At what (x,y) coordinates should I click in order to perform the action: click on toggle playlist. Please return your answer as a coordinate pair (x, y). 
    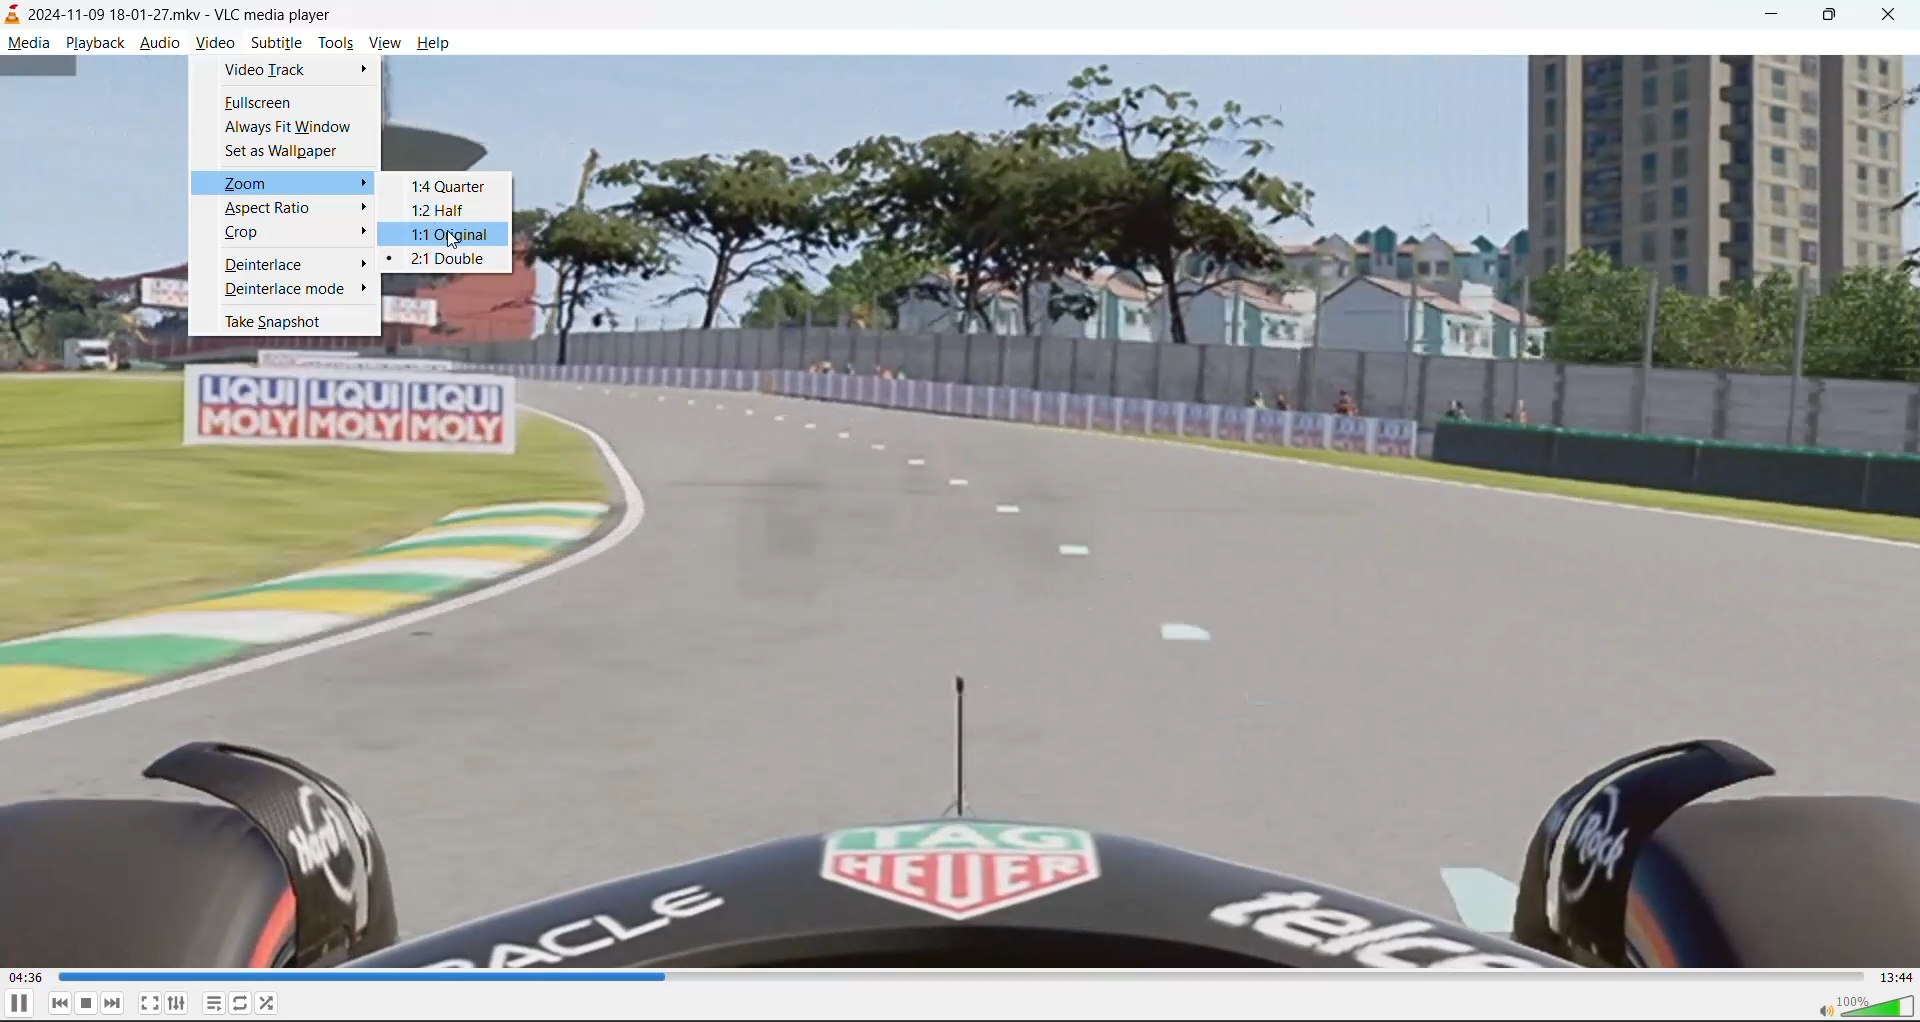
    Looking at the image, I should click on (211, 1002).